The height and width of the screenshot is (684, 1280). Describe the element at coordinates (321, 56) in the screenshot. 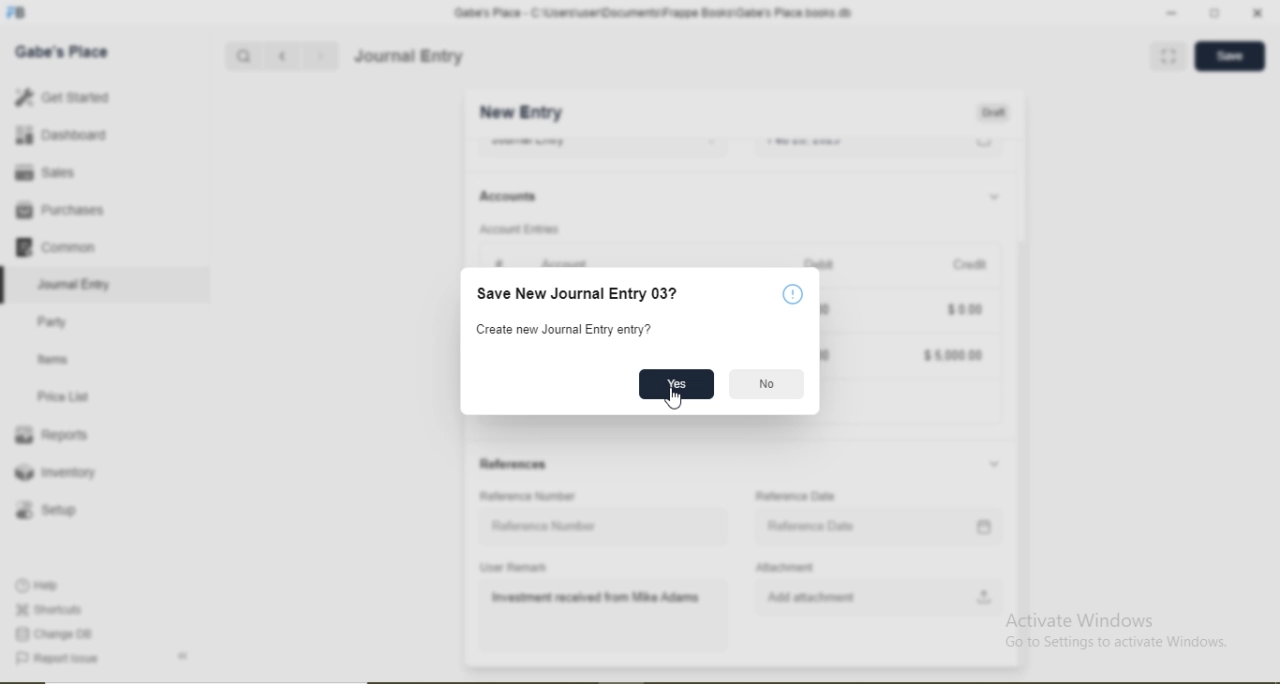

I see `Forward` at that location.